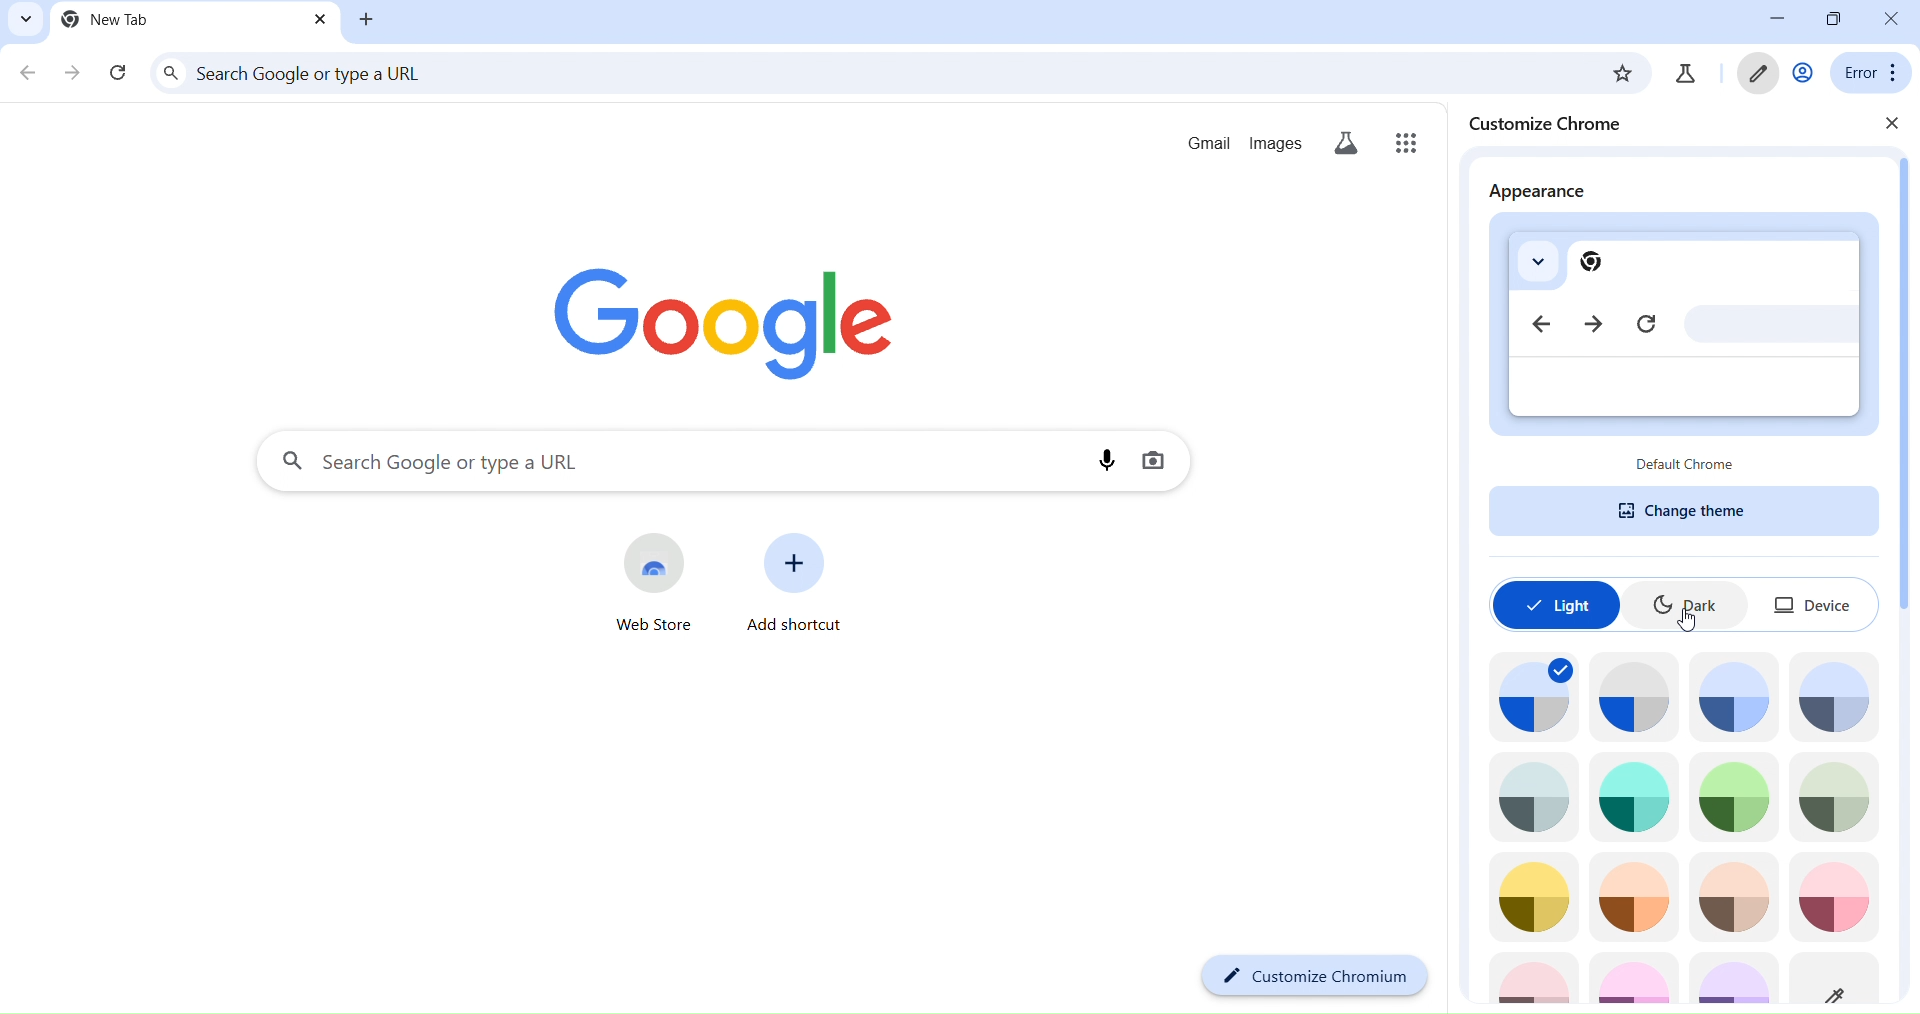 This screenshot has width=1920, height=1014. Describe the element at coordinates (1777, 20) in the screenshot. I see `minimize` at that location.